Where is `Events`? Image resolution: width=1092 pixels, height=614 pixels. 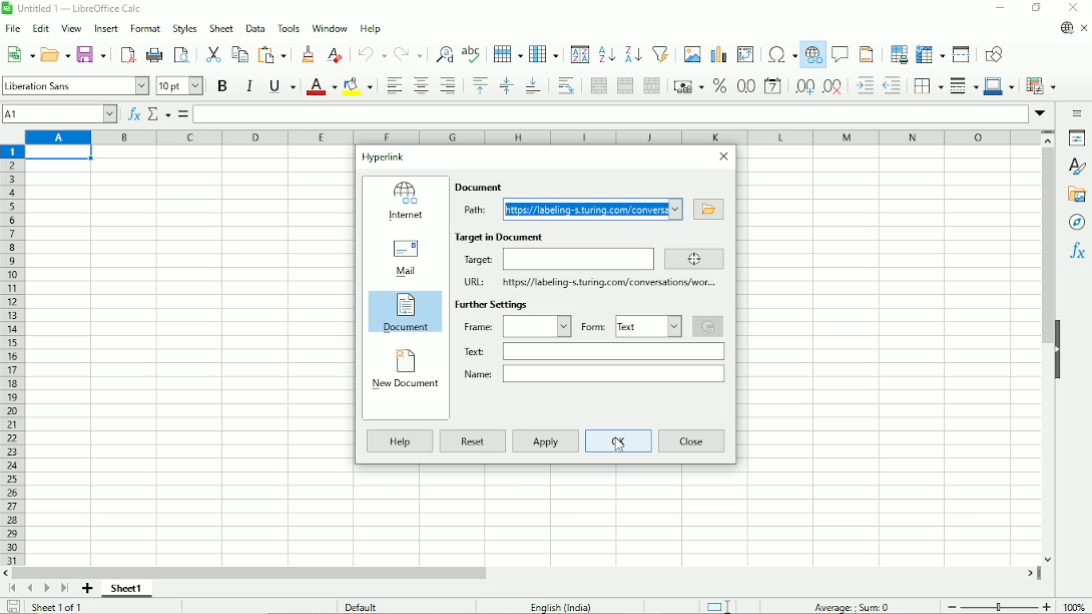
Events is located at coordinates (709, 327).